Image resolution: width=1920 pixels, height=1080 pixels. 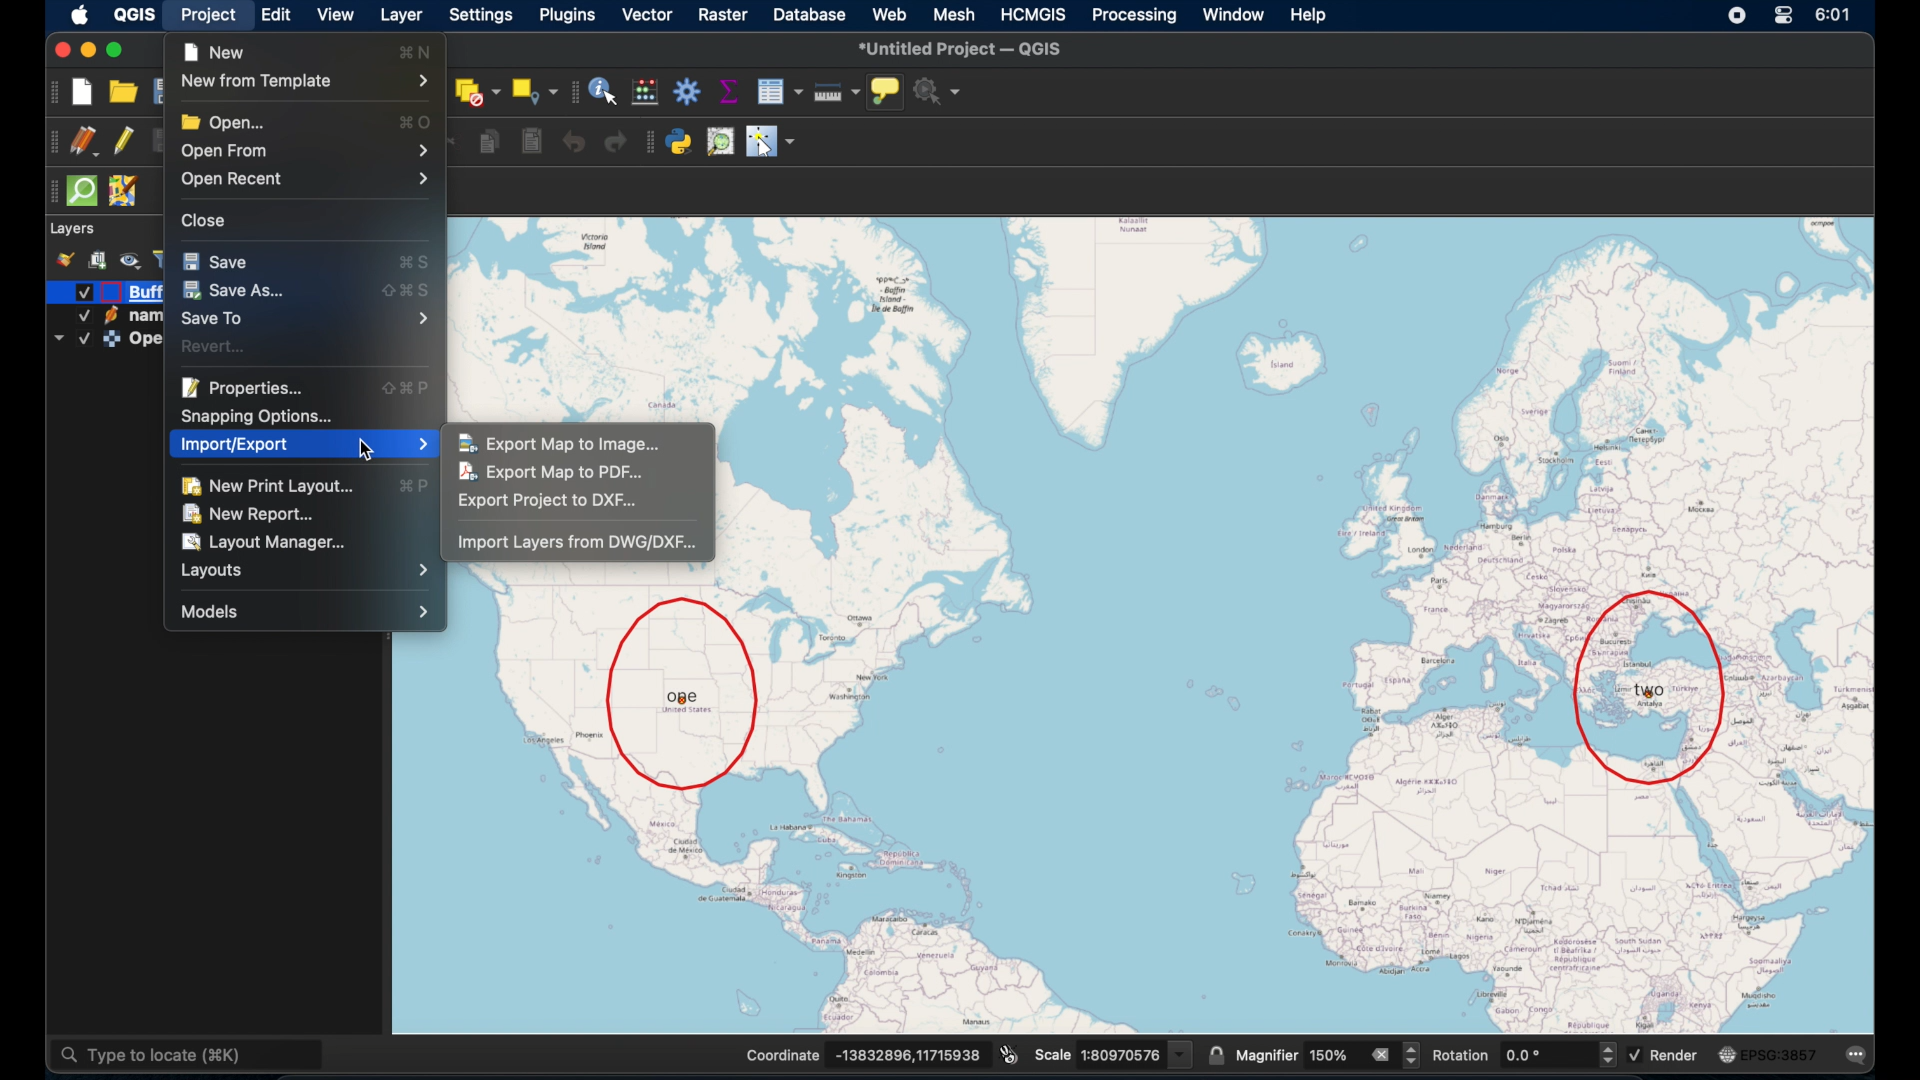 I want to click on open field calculator, so click(x=647, y=91).